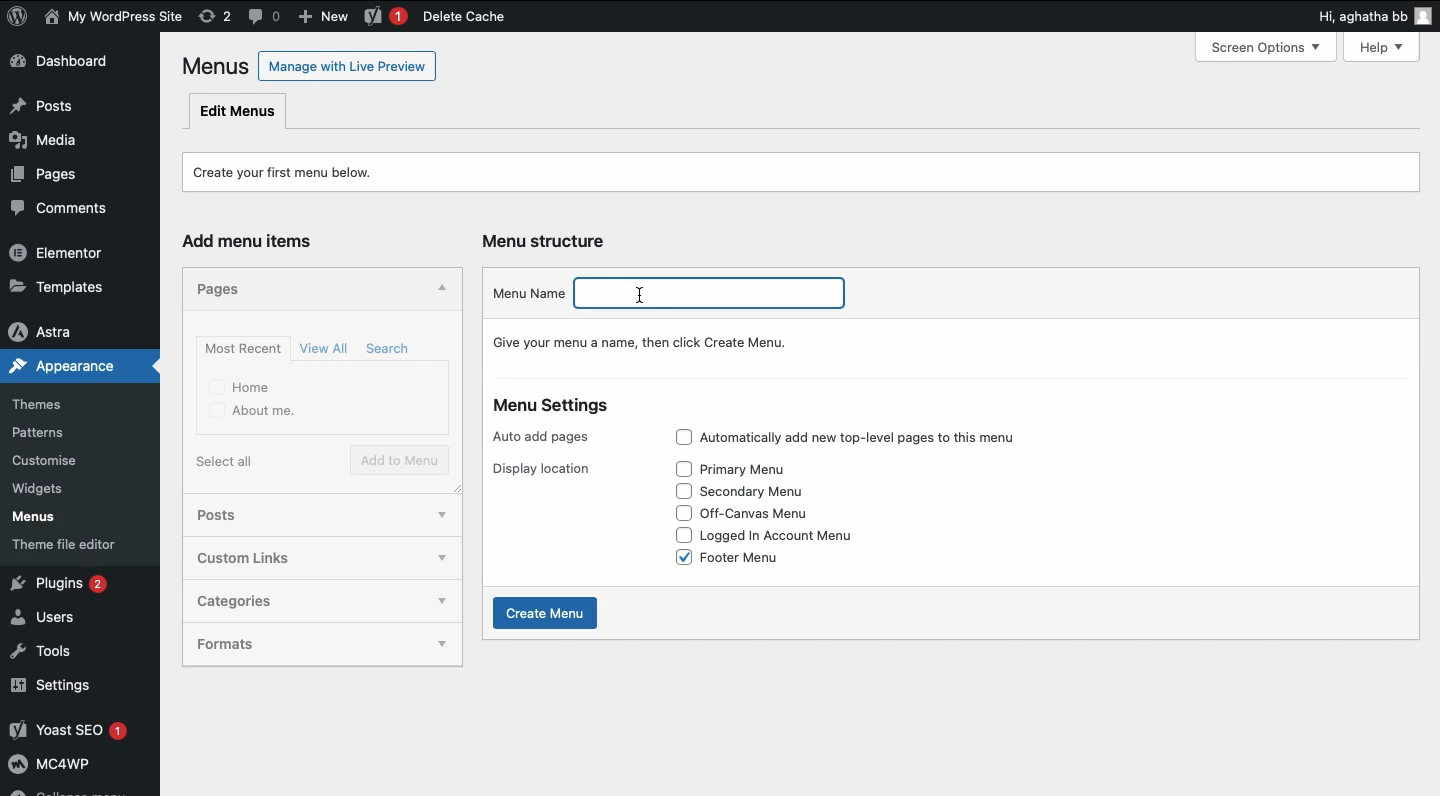 This screenshot has width=1440, height=796. Describe the element at coordinates (70, 284) in the screenshot. I see `Templates` at that location.